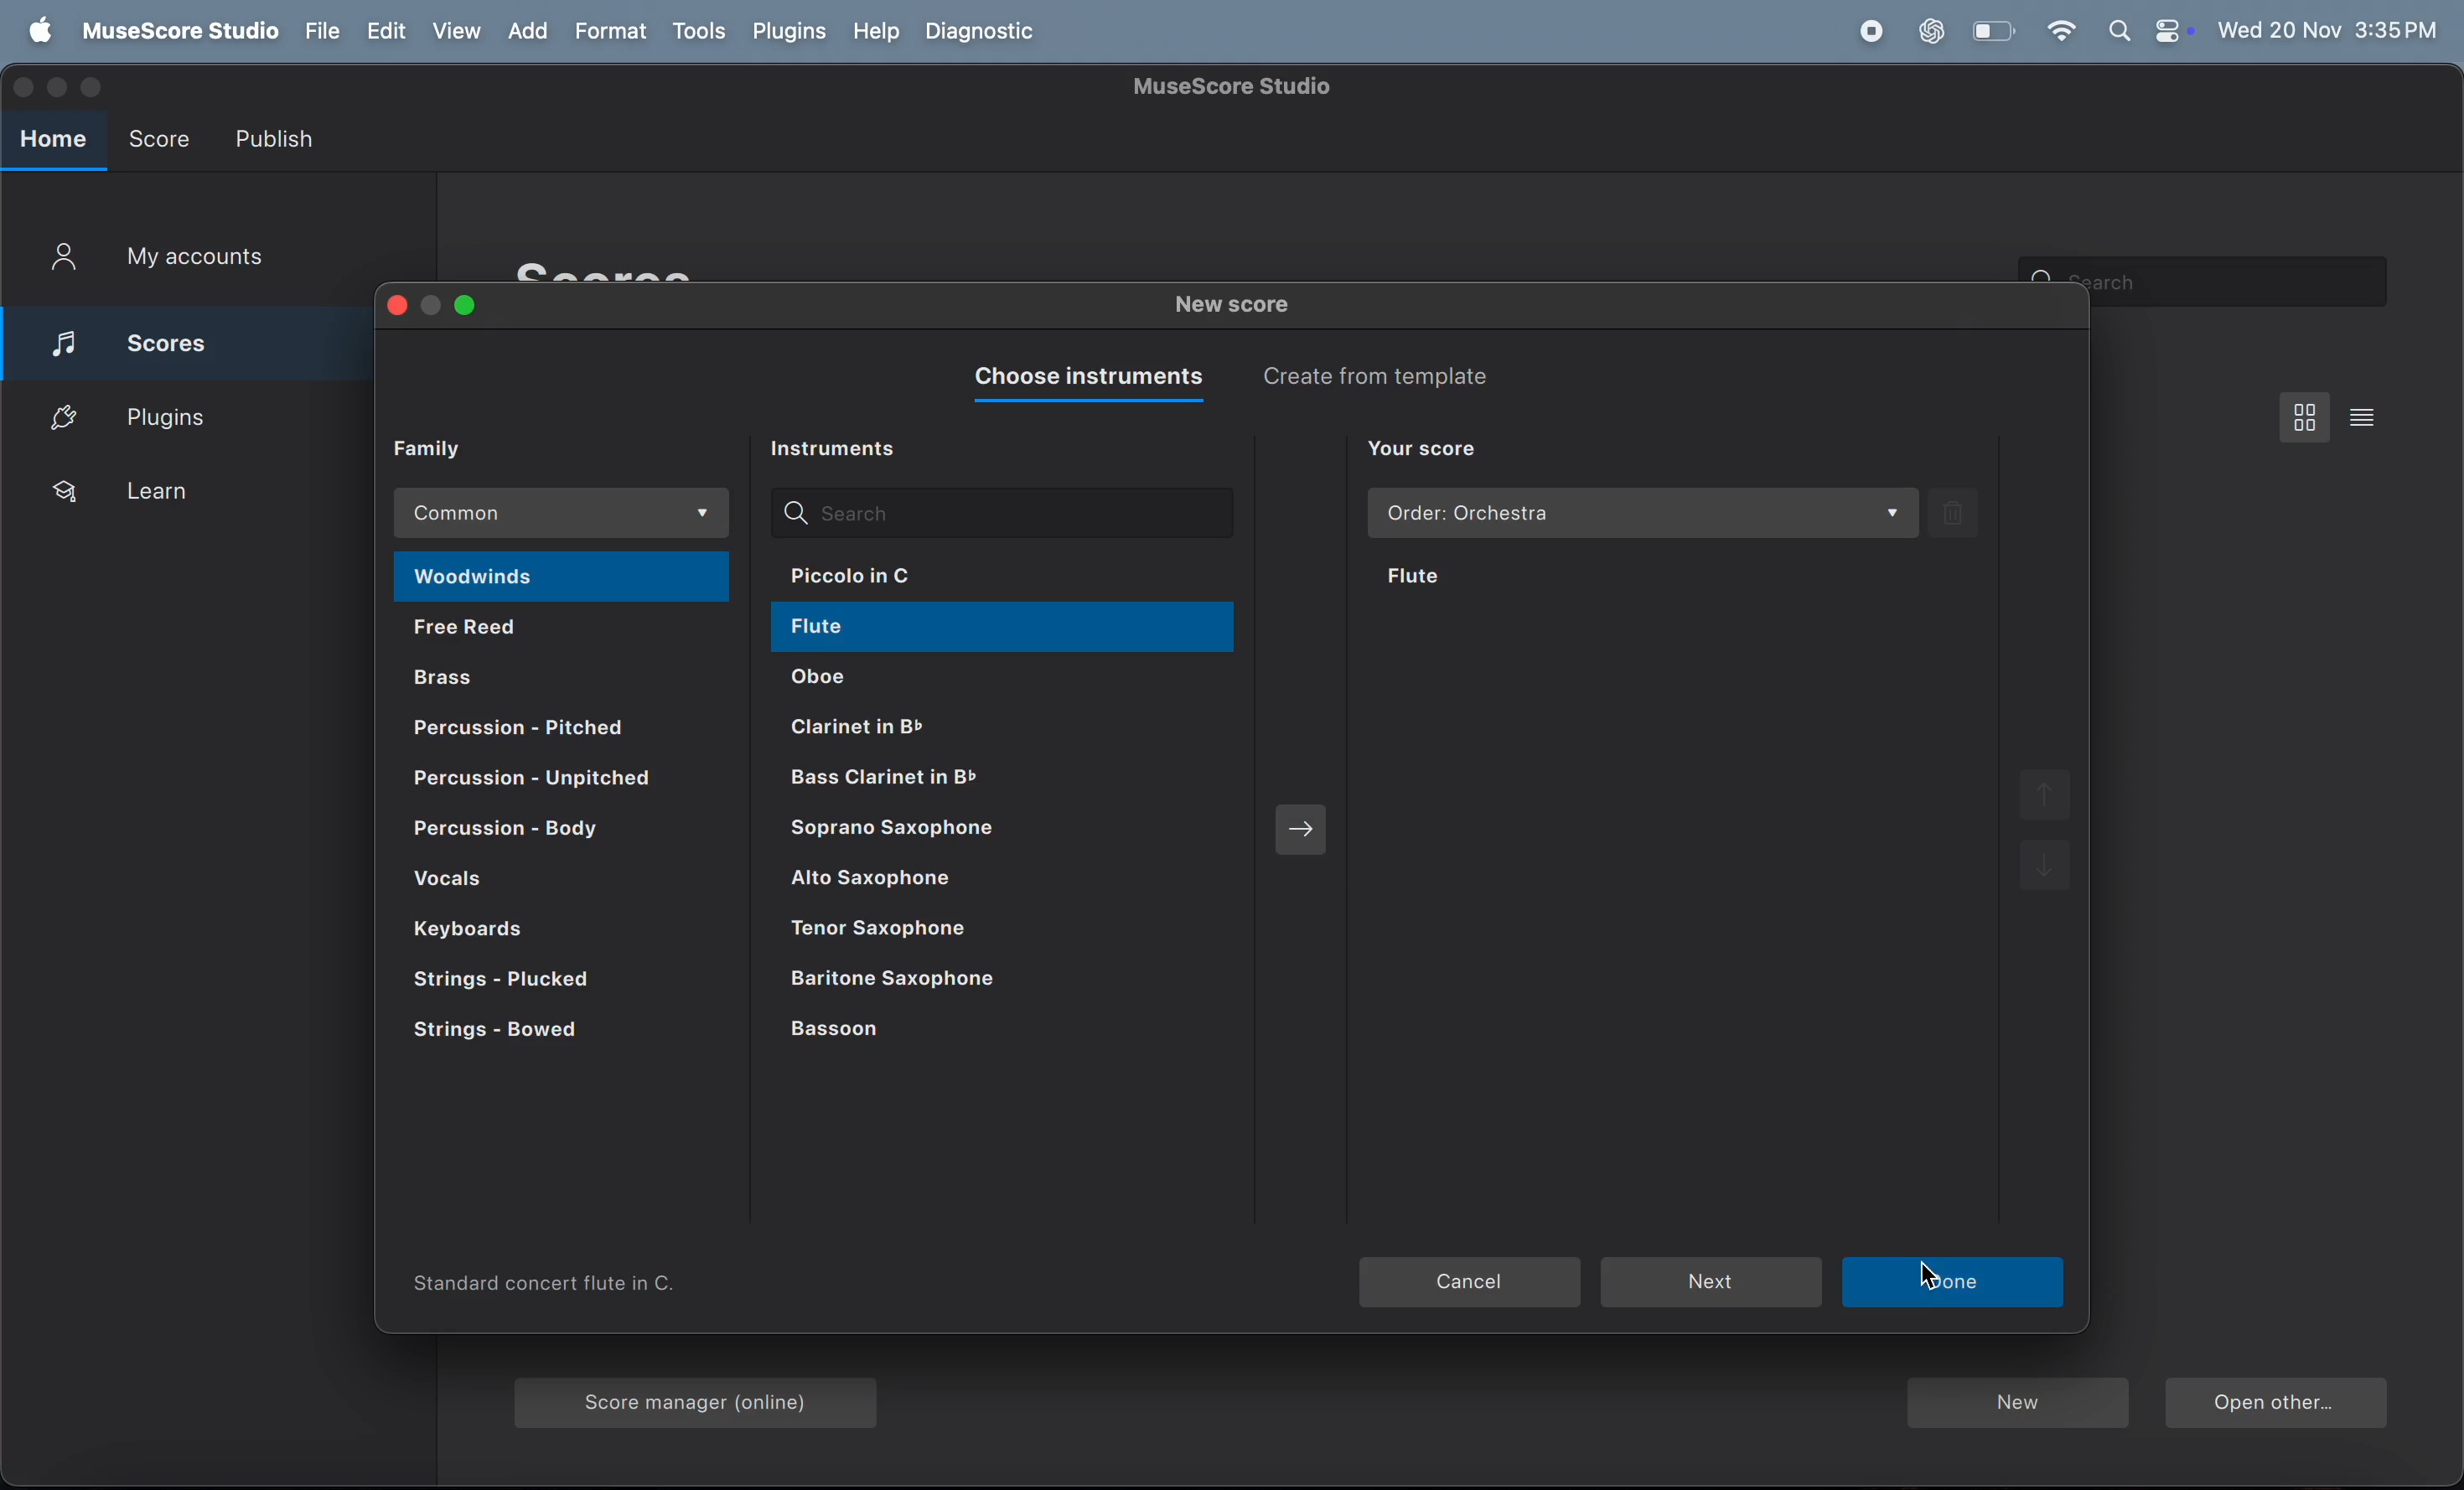 The height and width of the screenshot is (1490, 2464). Describe the element at coordinates (533, 982) in the screenshot. I see `strings plucked` at that location.